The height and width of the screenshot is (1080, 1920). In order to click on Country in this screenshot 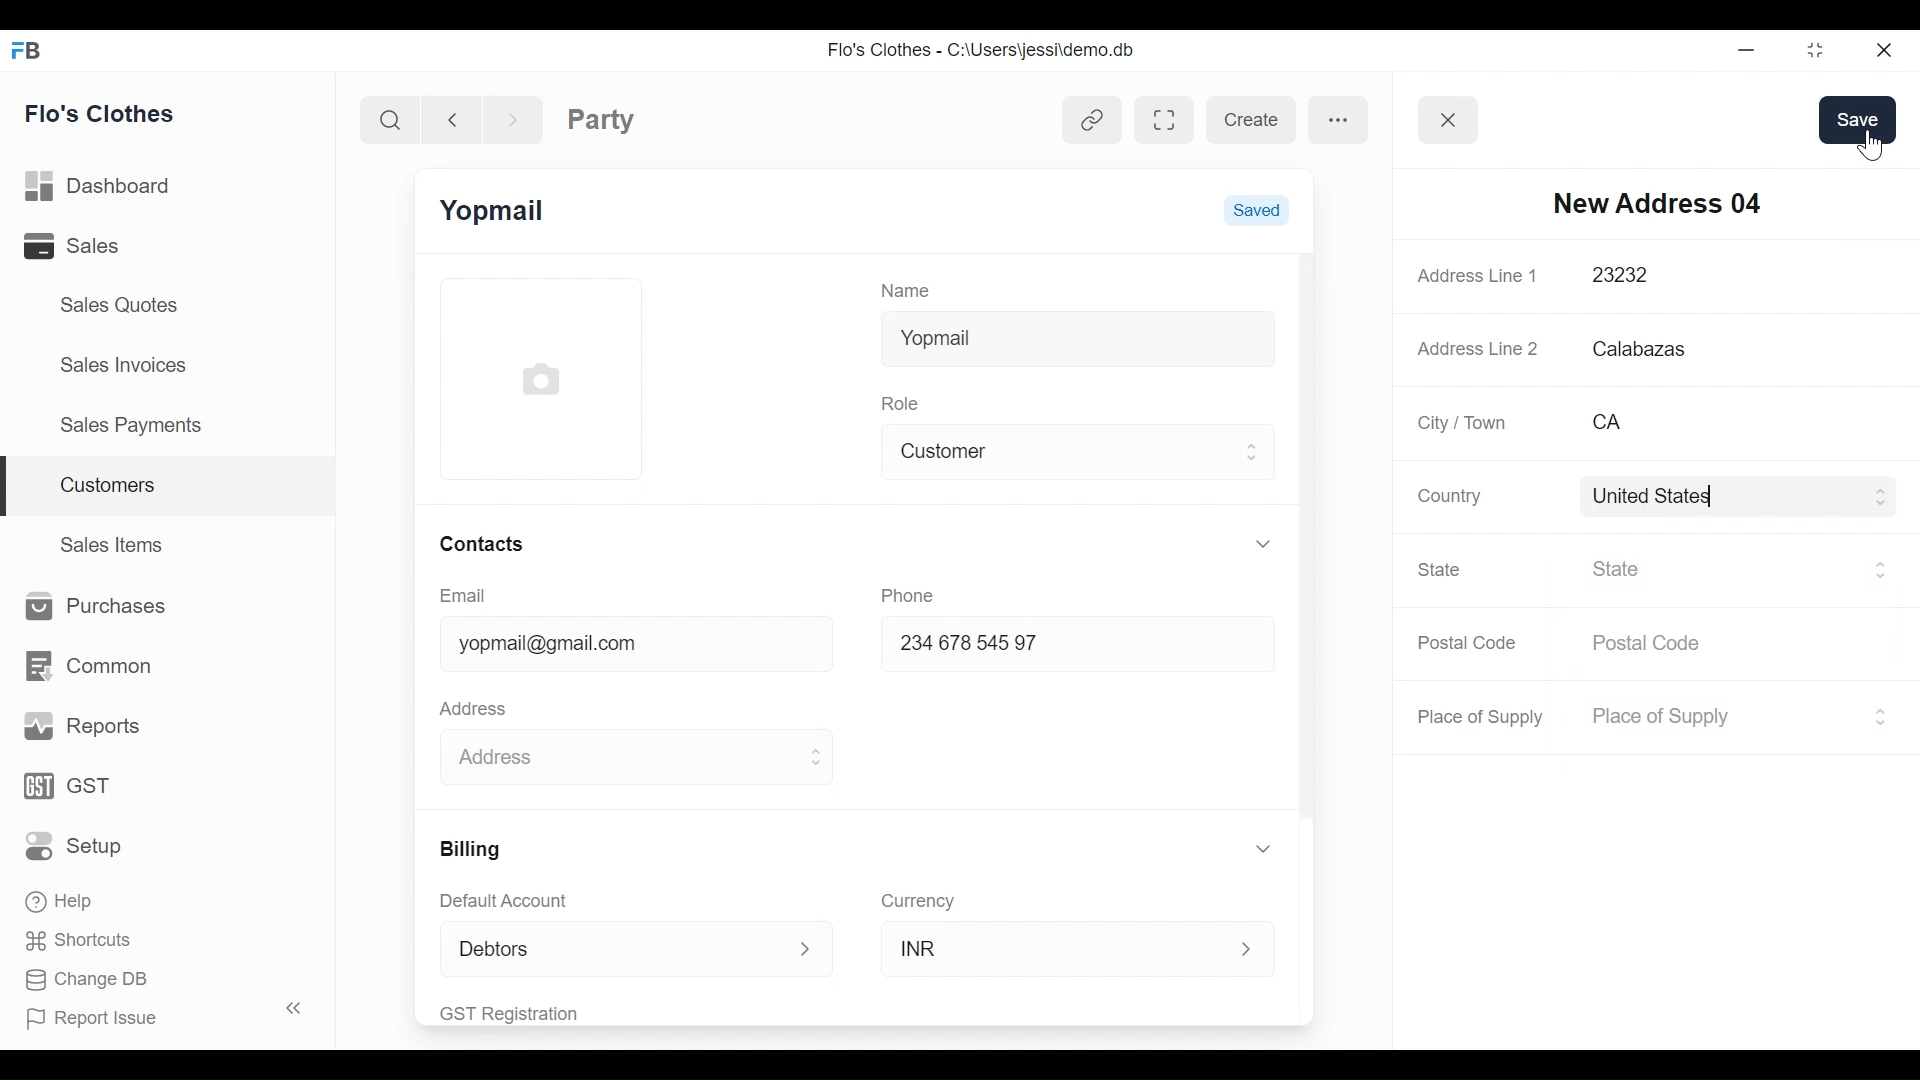, I will do `click(1446, 495)`.